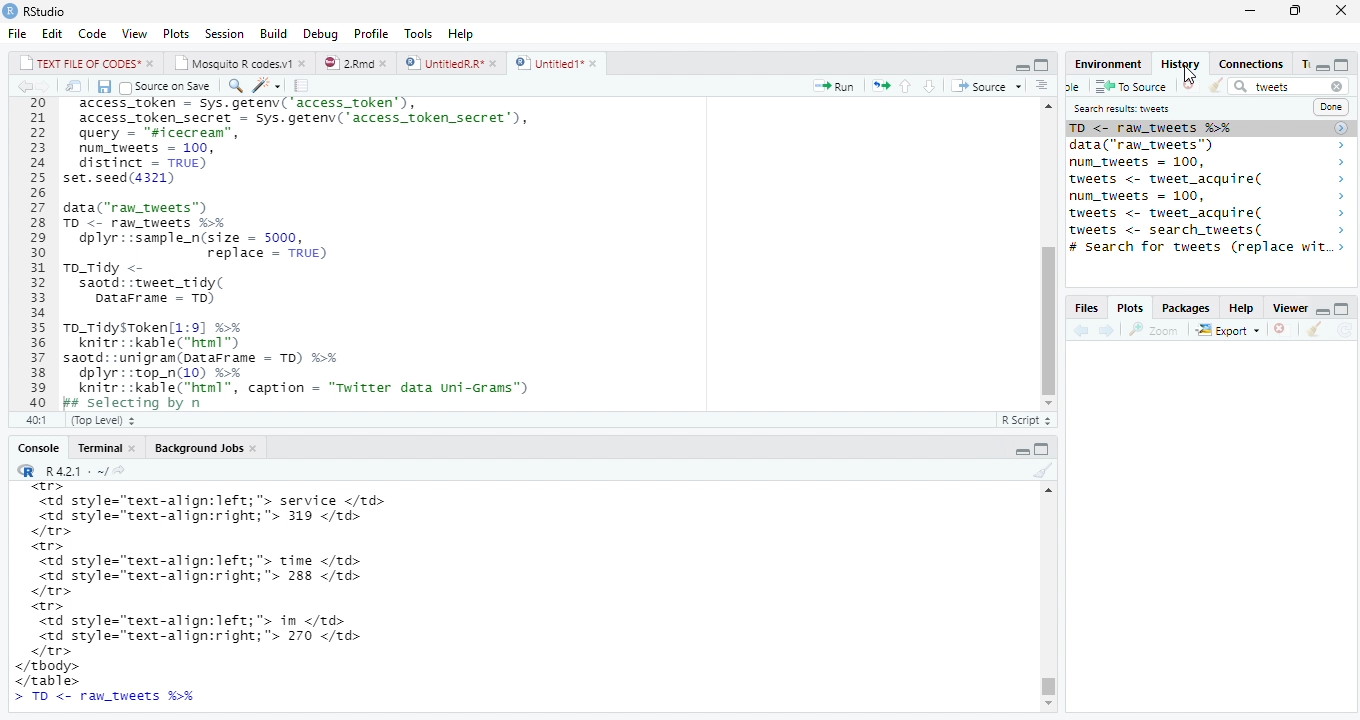 This screenshot has height=720, width=1360. Describe the element at coordinates (76, 62) in the screenshot. I see `|_| TEXT FILE OF CODES" »` at that location.